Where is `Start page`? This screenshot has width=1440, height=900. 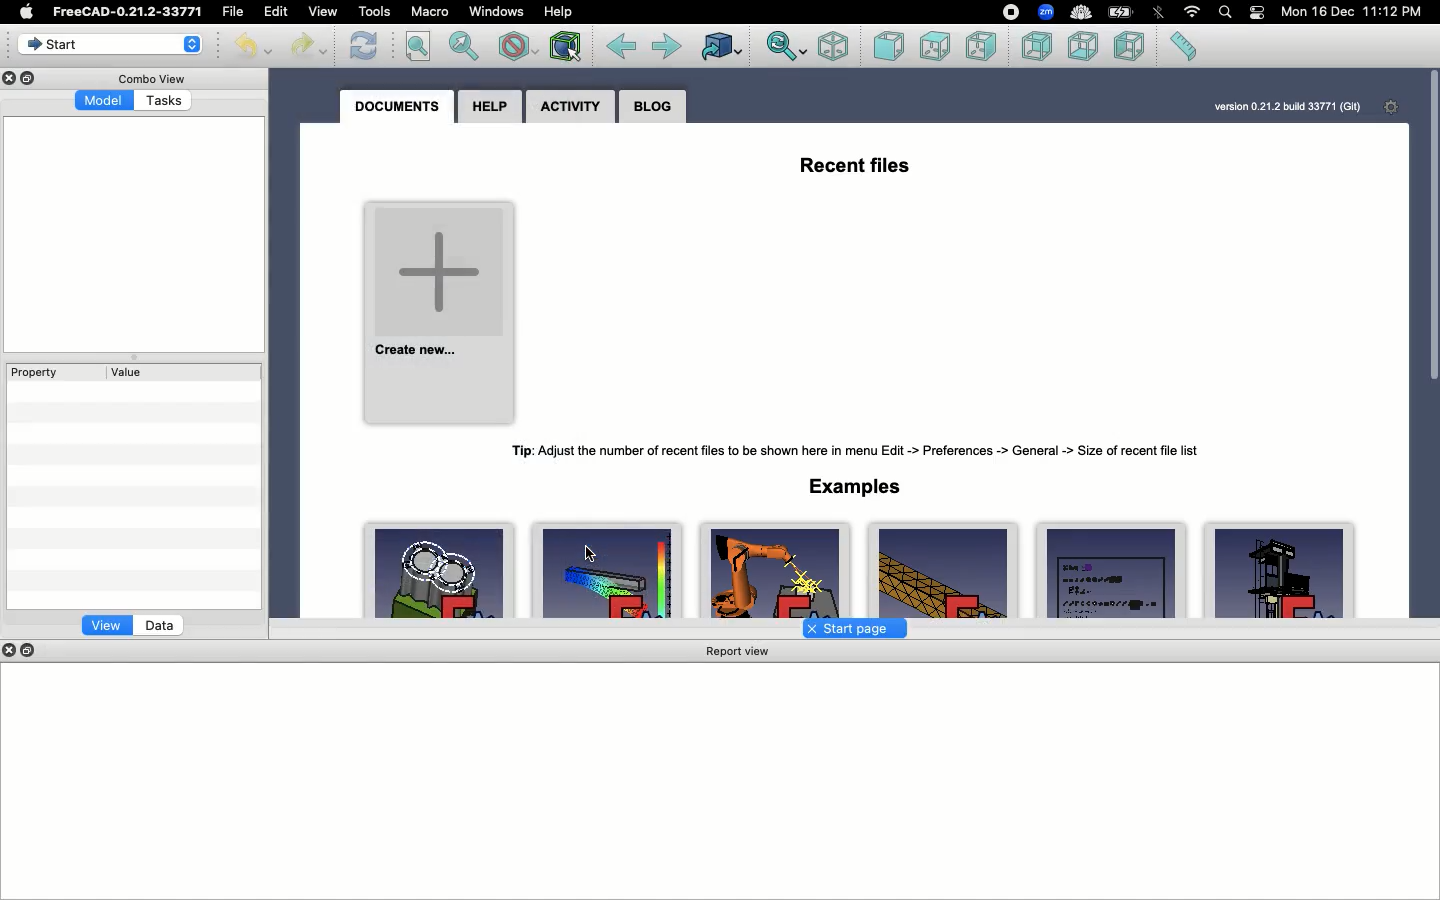
Start page is located at coordinates (857, 629).